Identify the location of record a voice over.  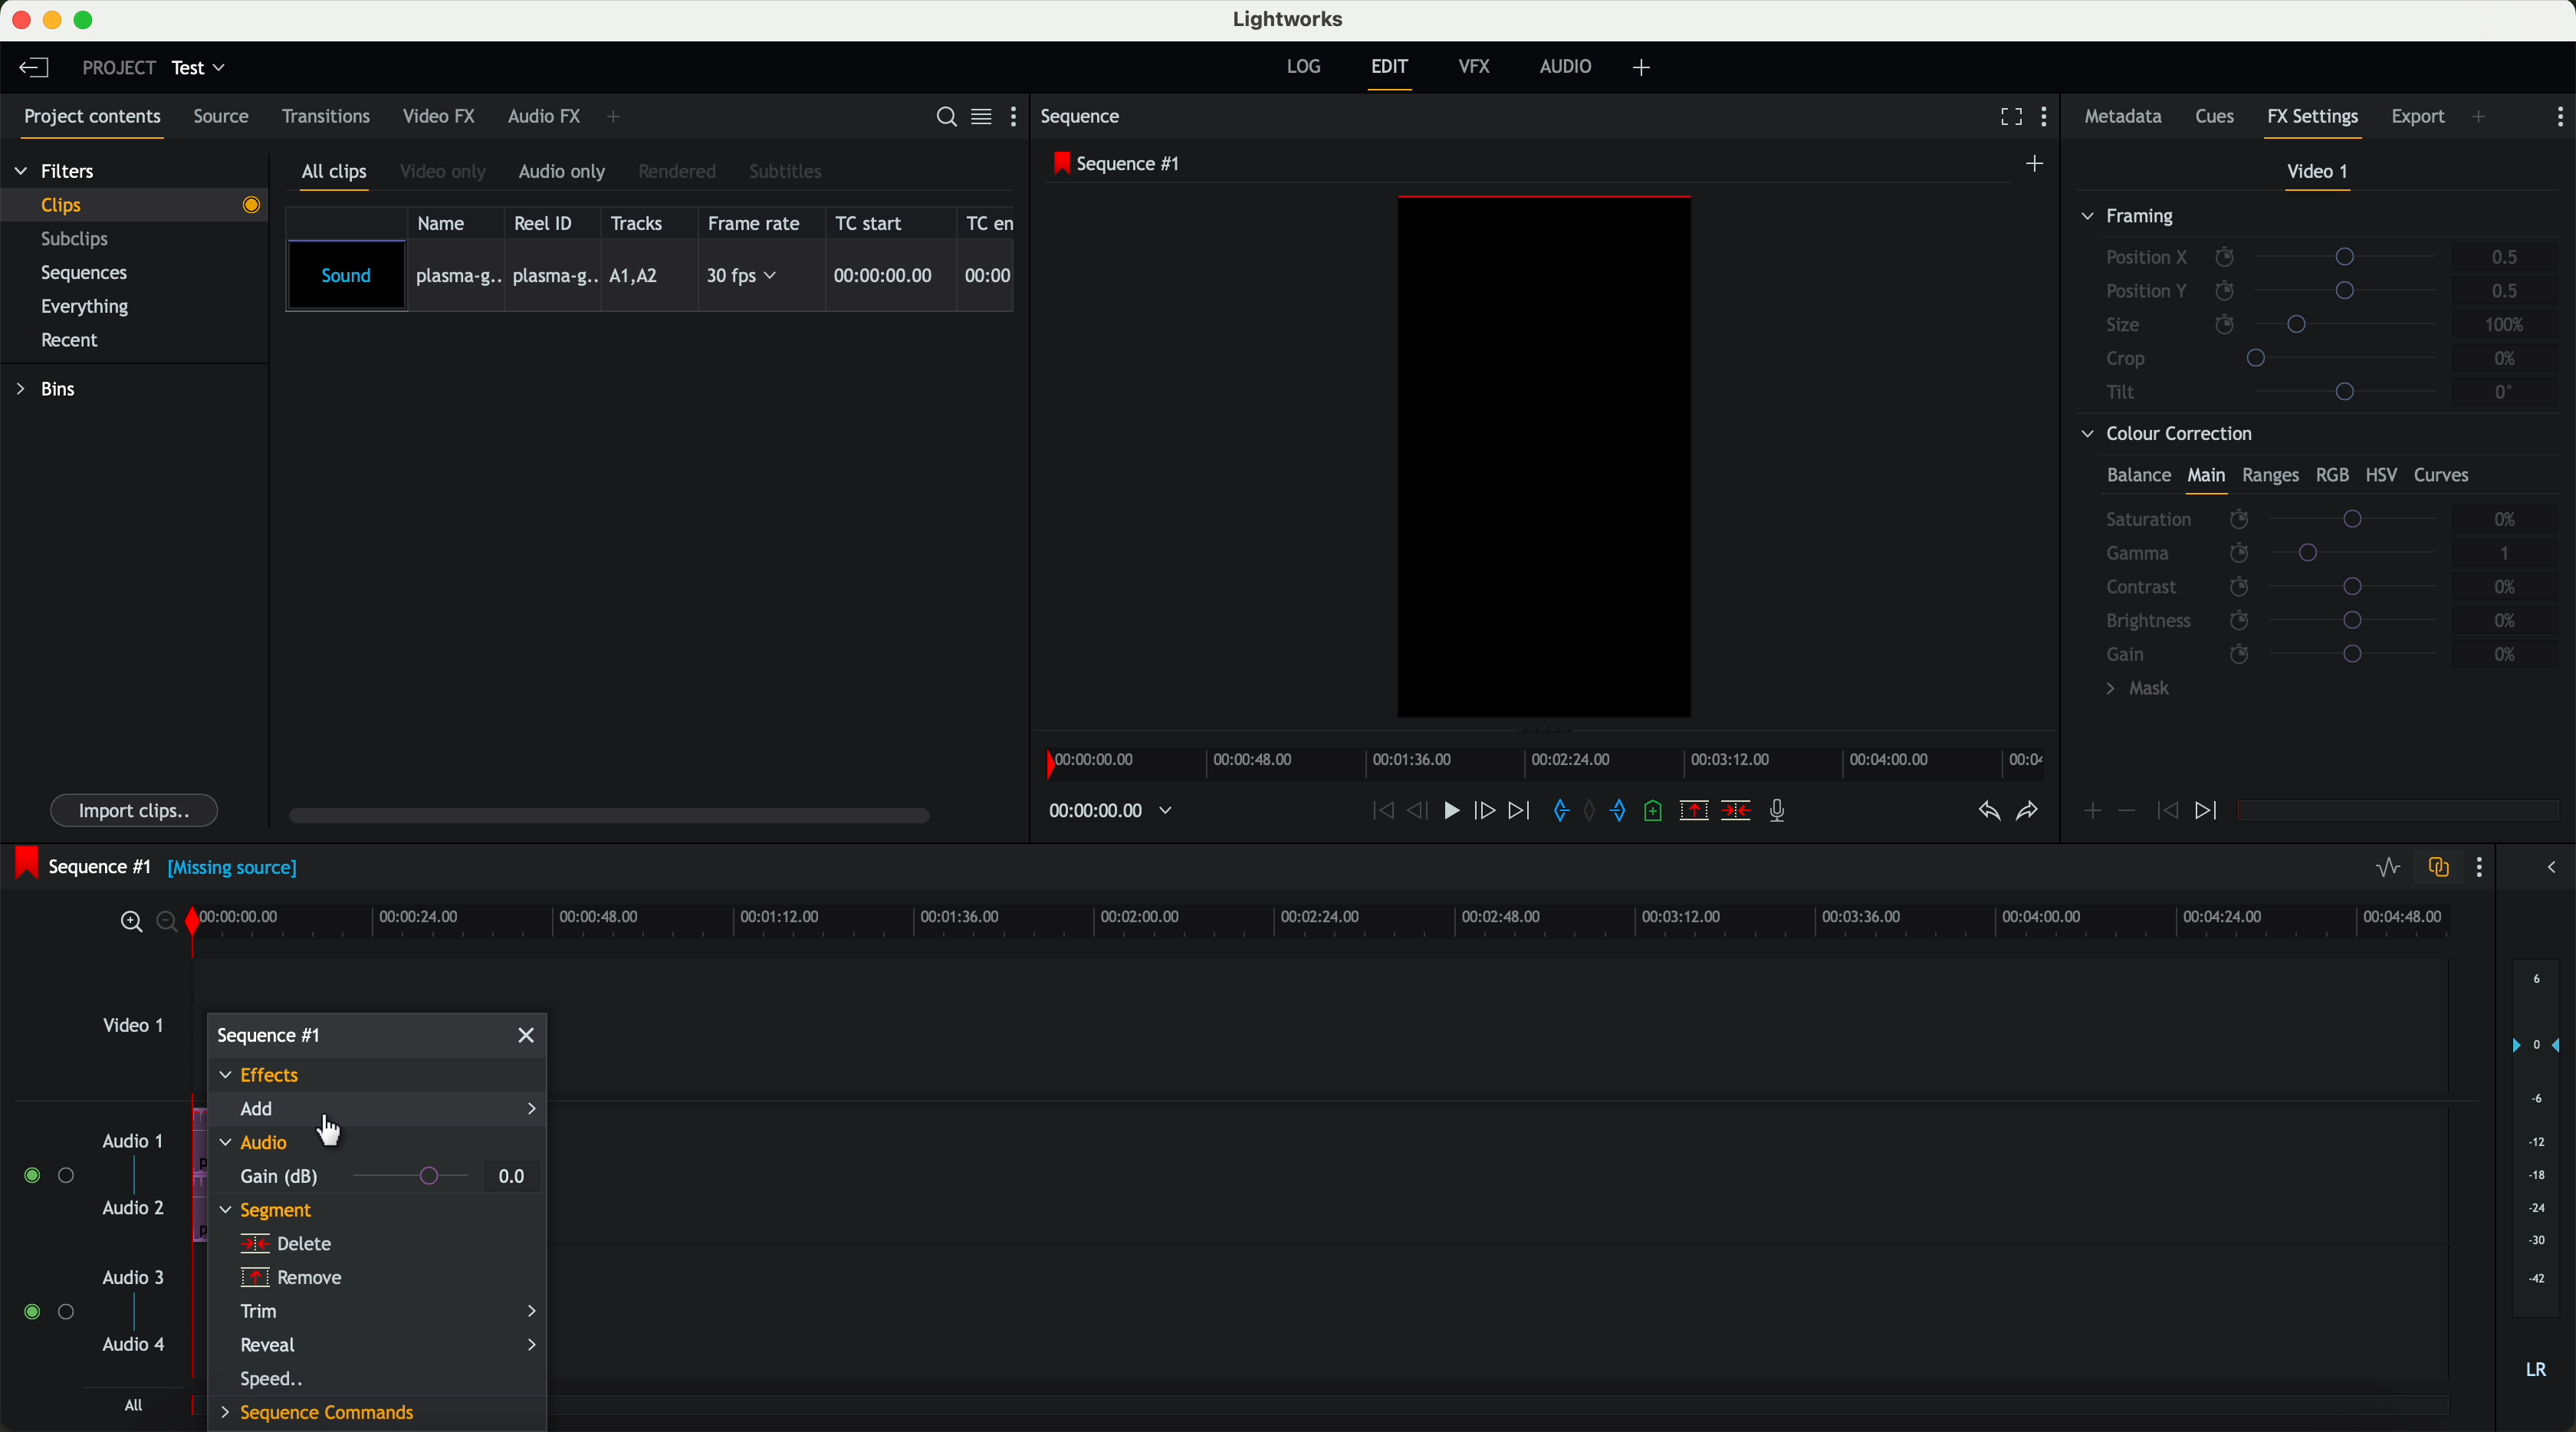
(1783, 814).